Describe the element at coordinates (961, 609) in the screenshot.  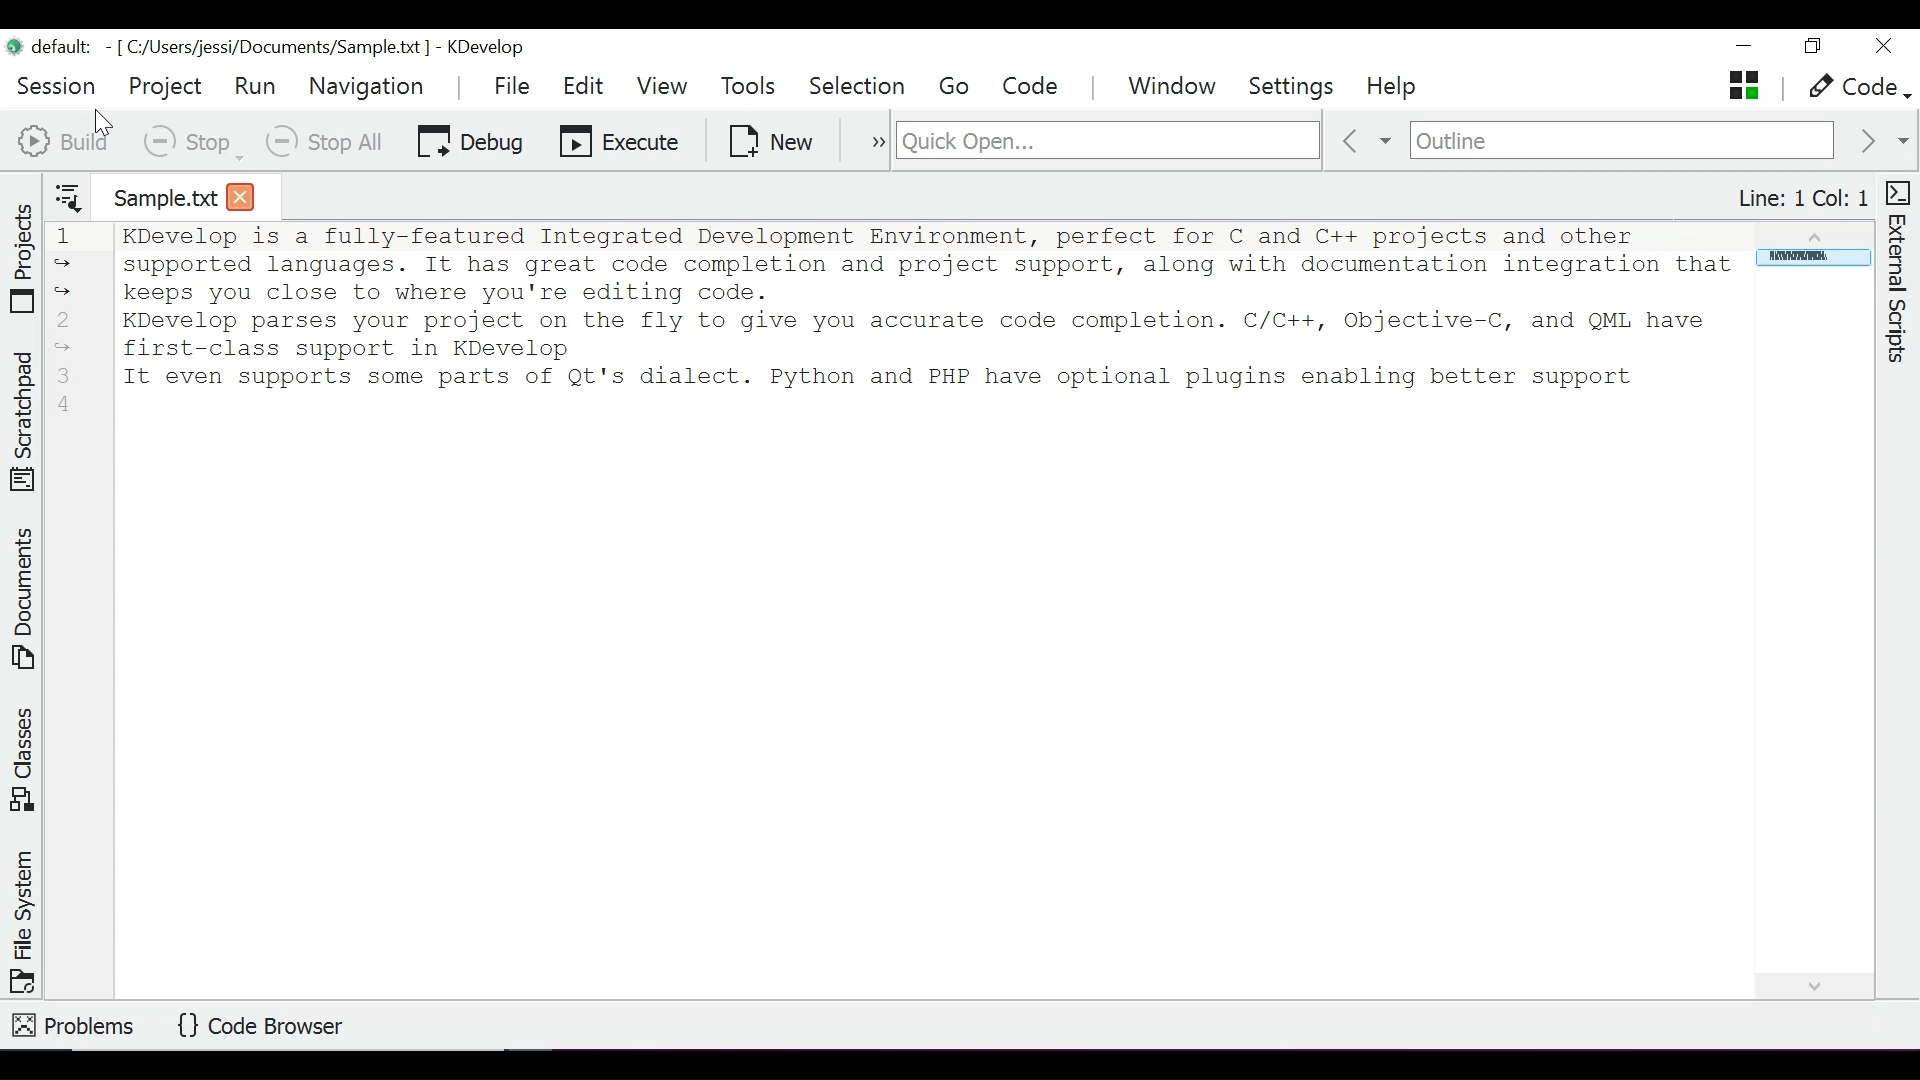
I see `Text Entry Pane - KDevelop is a fully-featured Integrated Development Environment, perfect for C and C++ projects and other supported languages. It has great code completion and project support, along with documentation integration that keeps you close to where you're editing code. KDevelop parses your project on the fly to give you accurate code completion. C/C++, Objective-C, and QML have first-class support in KDevelop It even supports some parts of it's dialect. Python and PHP have optional plugins enabling better support` at that location.